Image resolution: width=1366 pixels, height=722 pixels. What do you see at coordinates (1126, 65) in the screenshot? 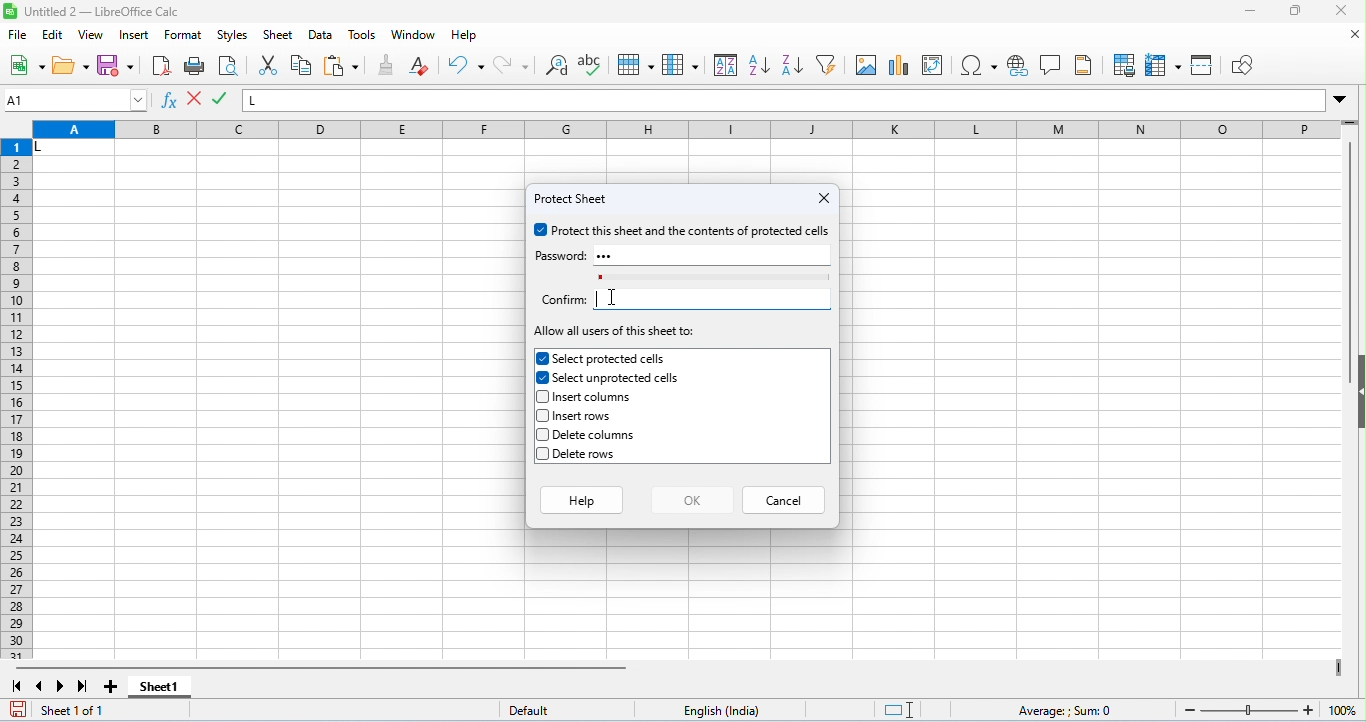
I see `define print preview` at bounding box center [1126, 65].